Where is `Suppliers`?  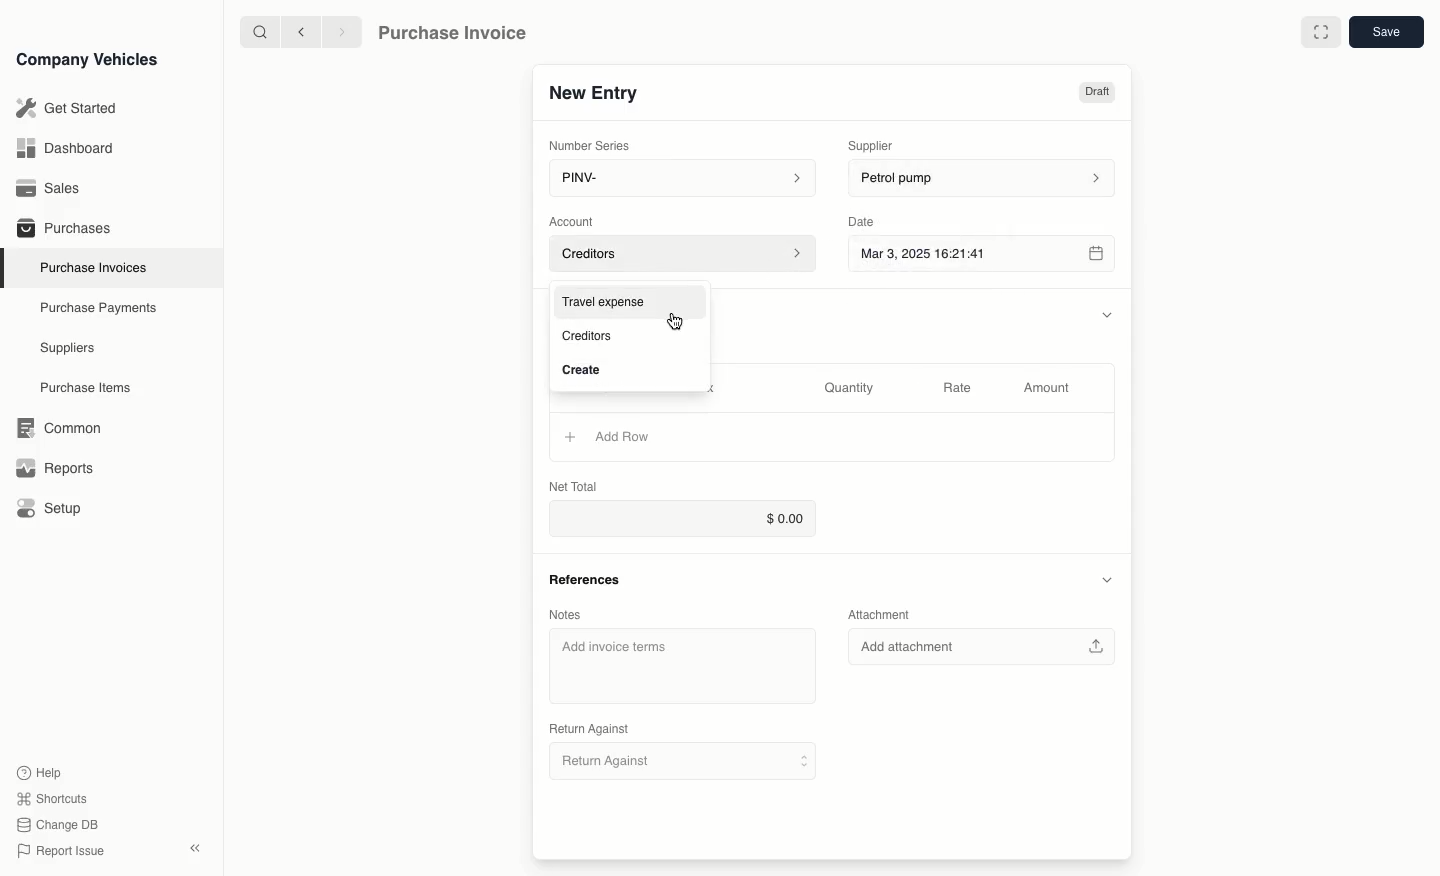
Suppliers is located at coordinates (66, 349).